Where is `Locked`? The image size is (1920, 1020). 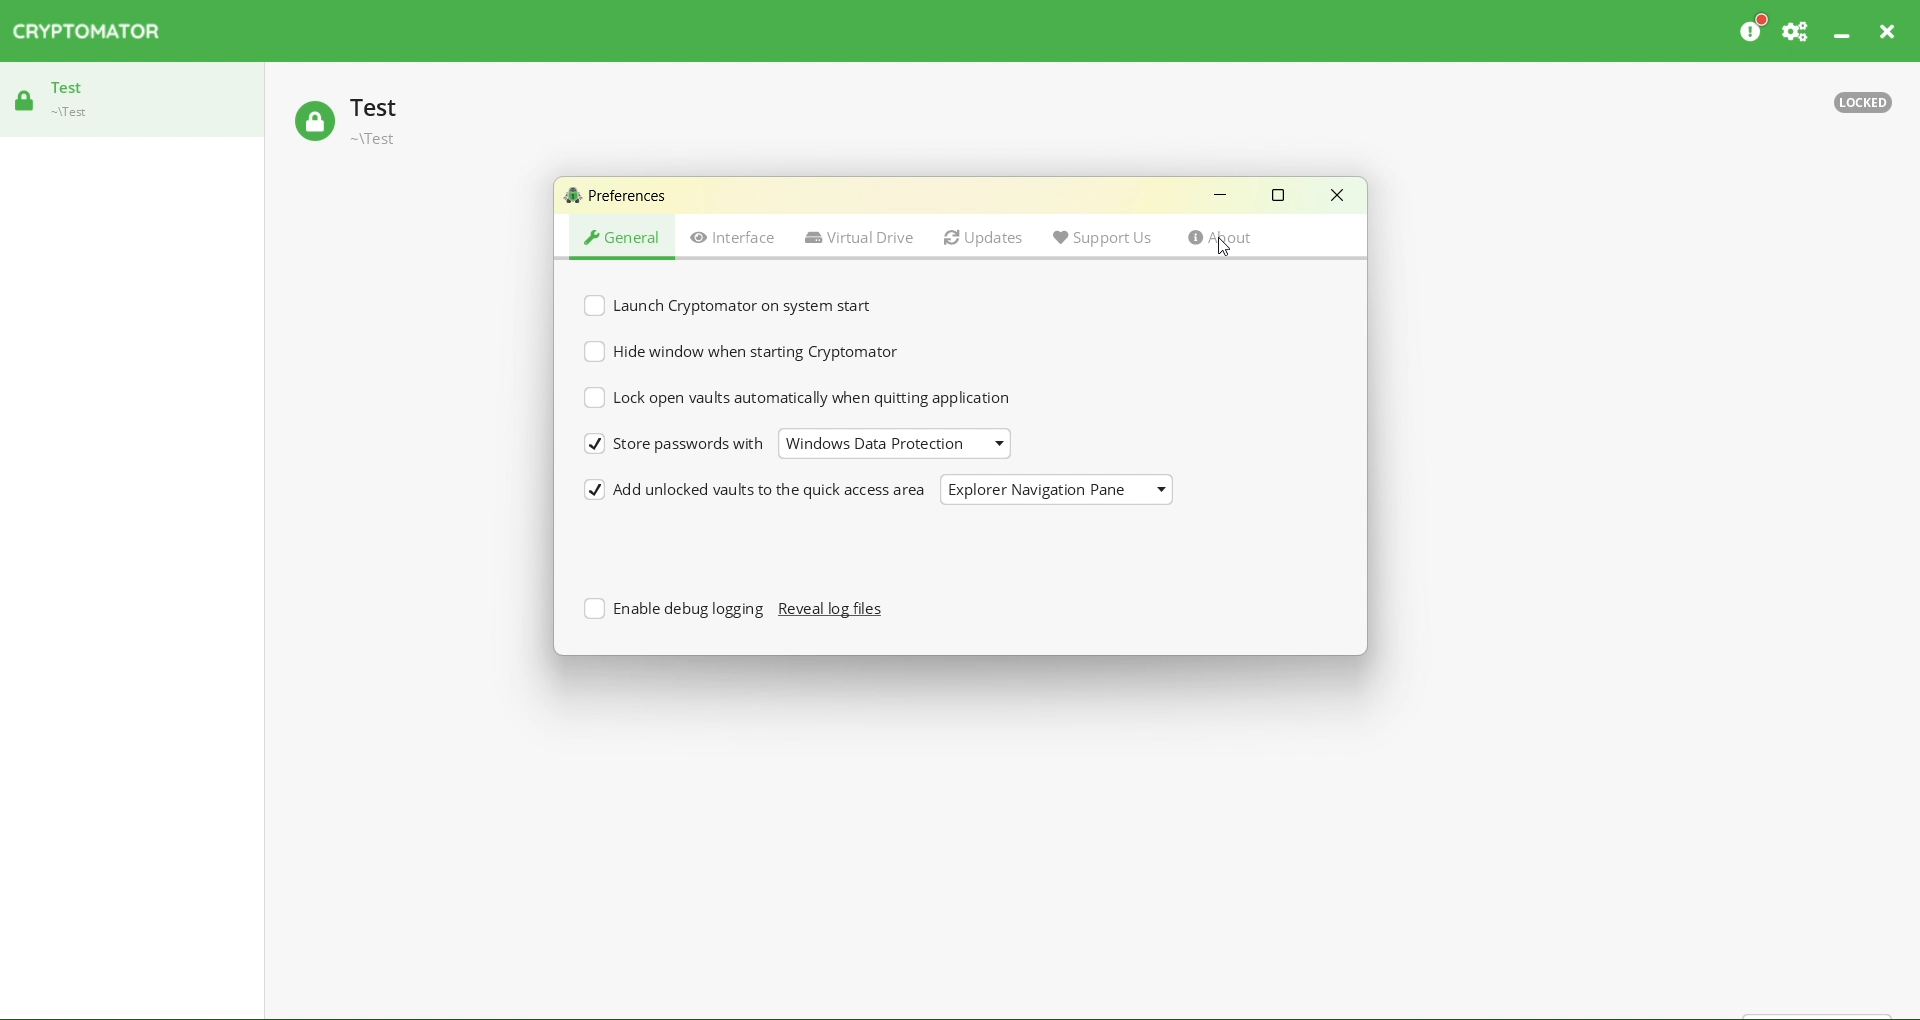
Locked is located at coordinates (1863, 99).